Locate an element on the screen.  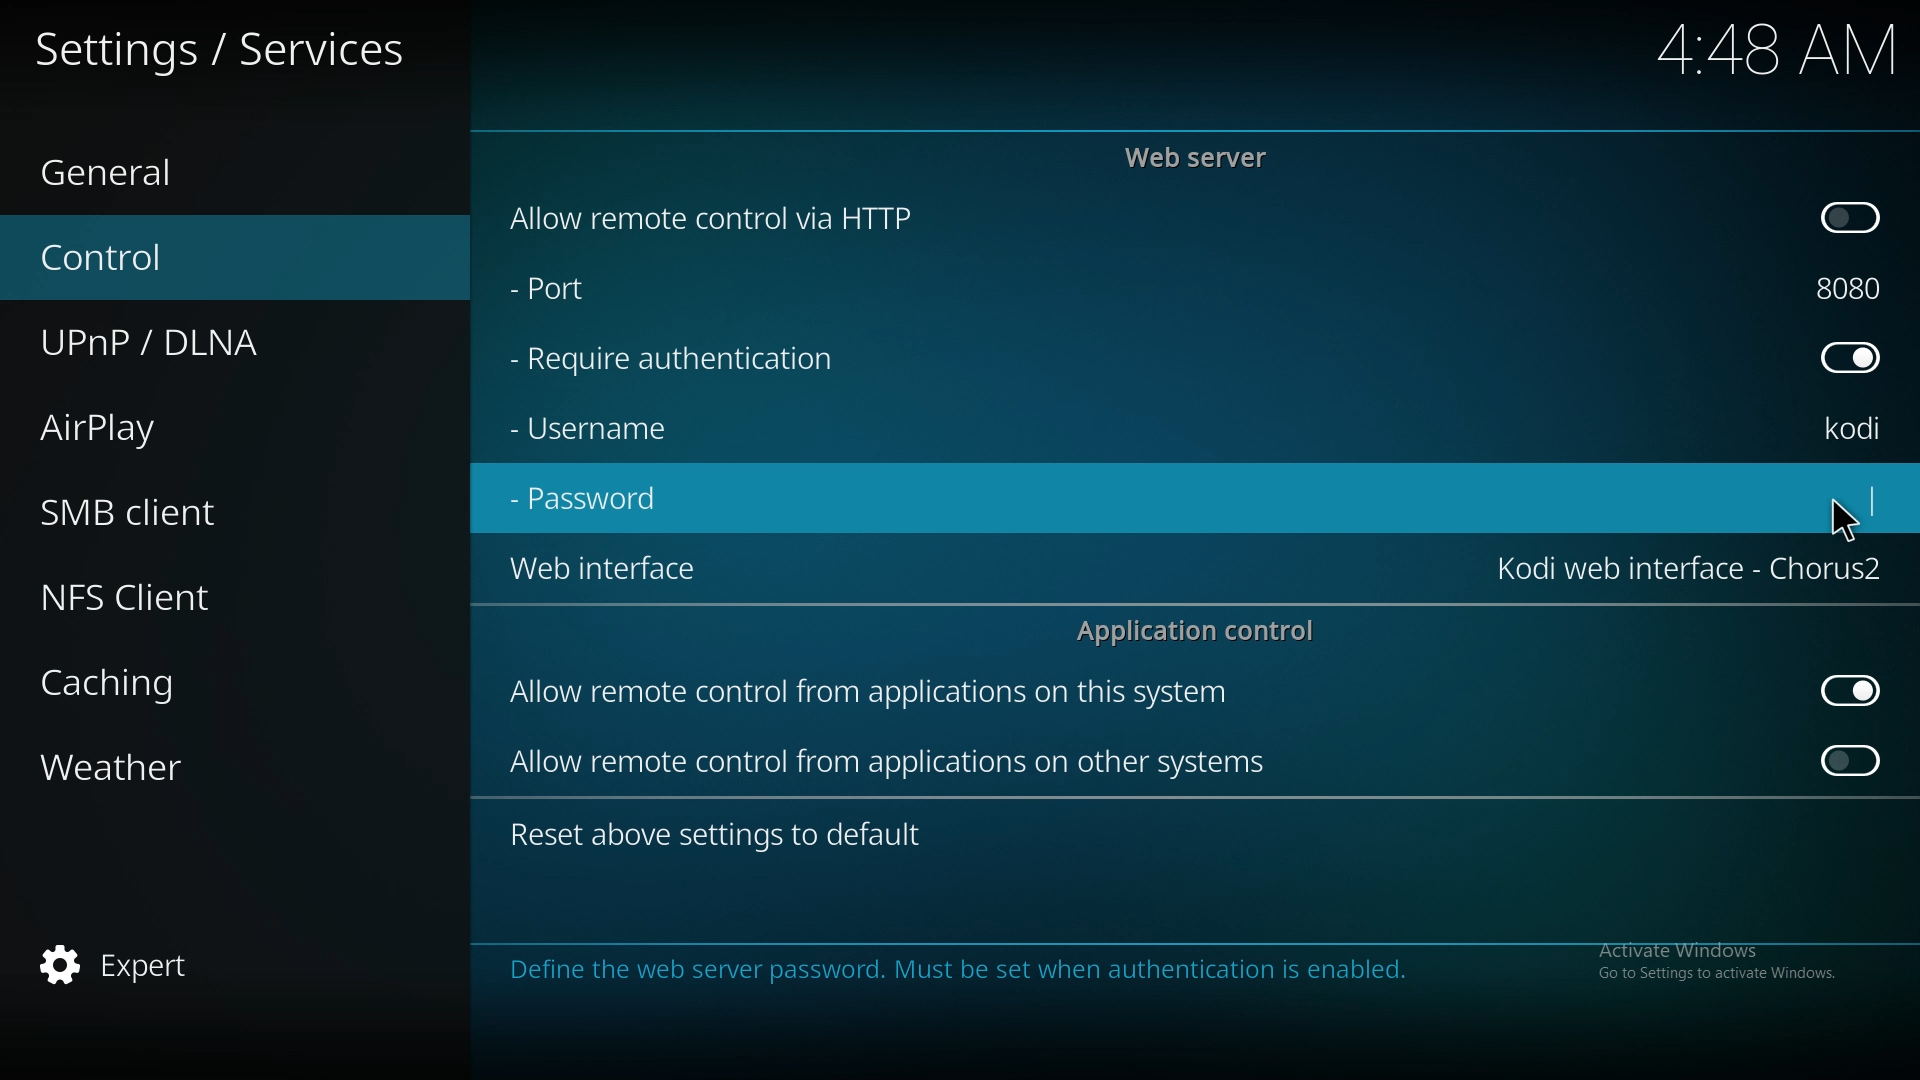
 is located at coordinates (1750, 49).